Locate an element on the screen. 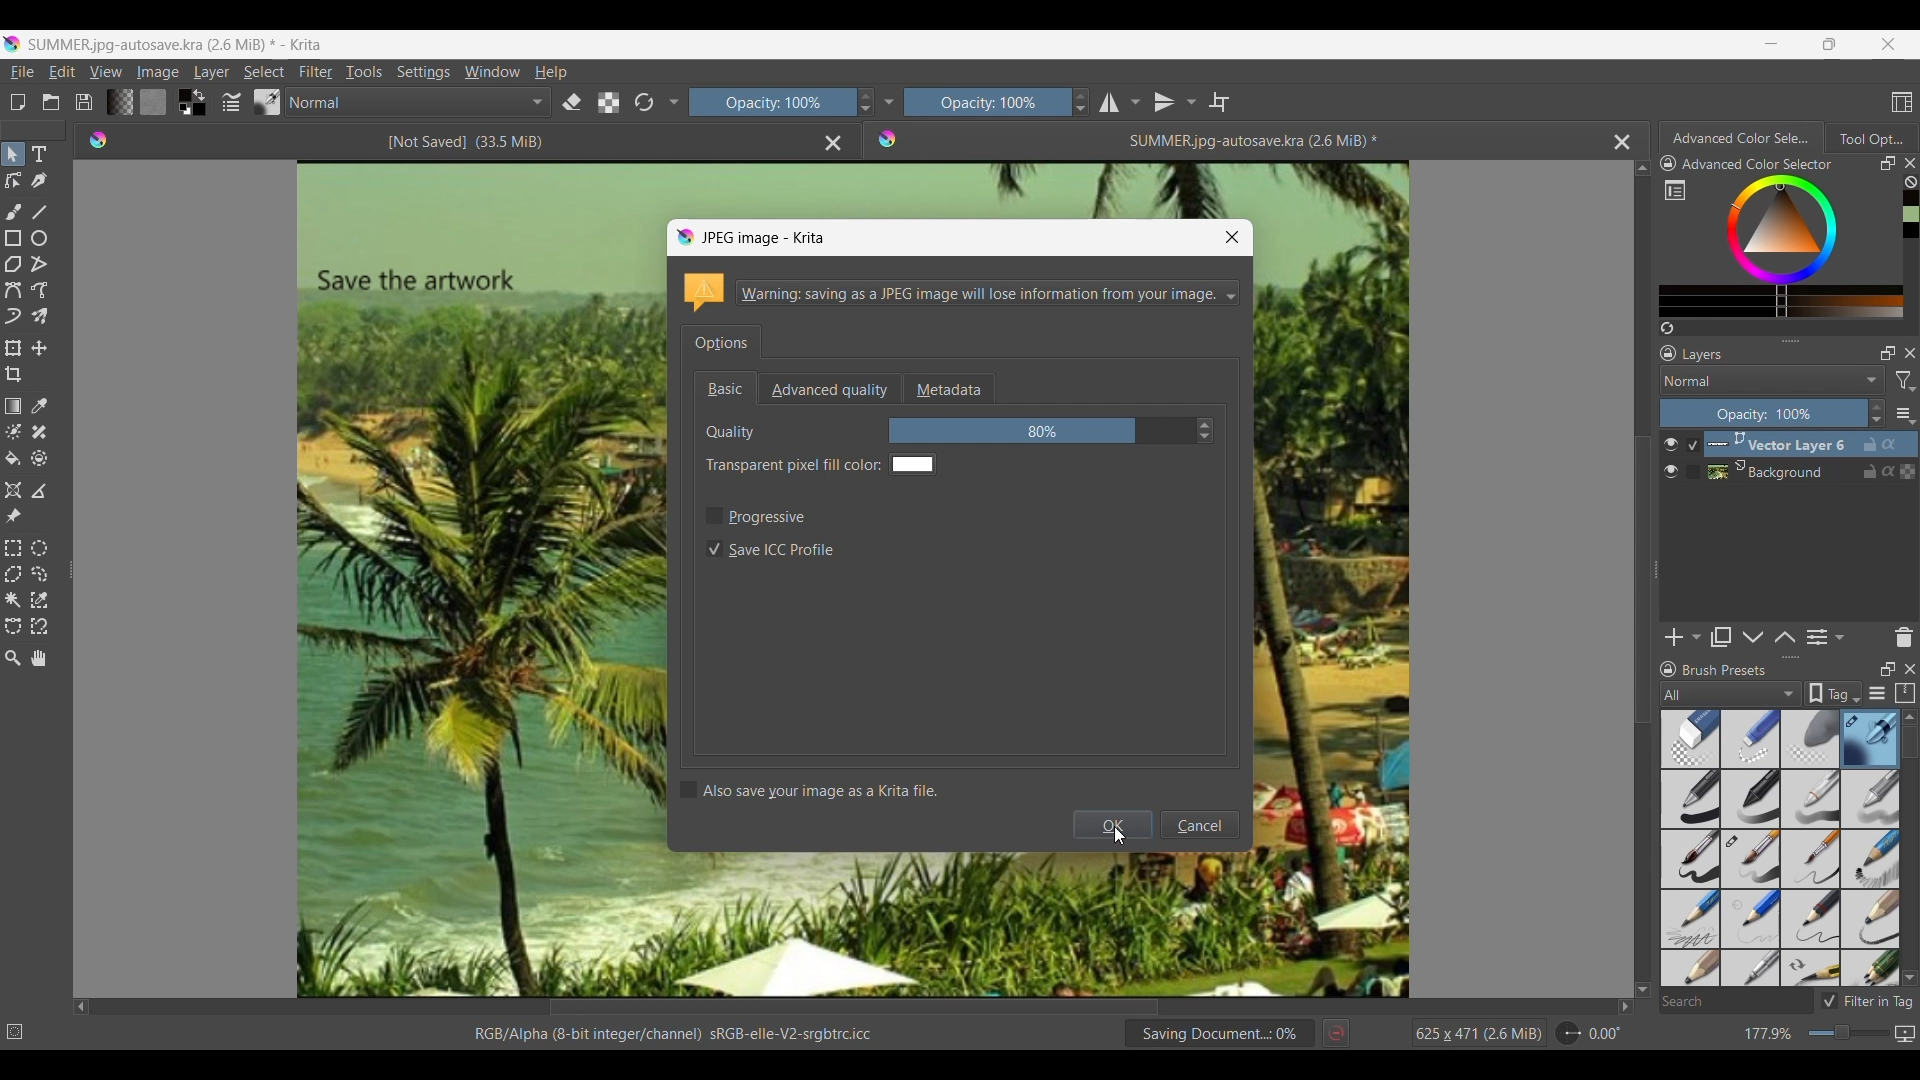 The image size is (1920, 1080). Scale to change opacity is located at coordinates (768, 103).